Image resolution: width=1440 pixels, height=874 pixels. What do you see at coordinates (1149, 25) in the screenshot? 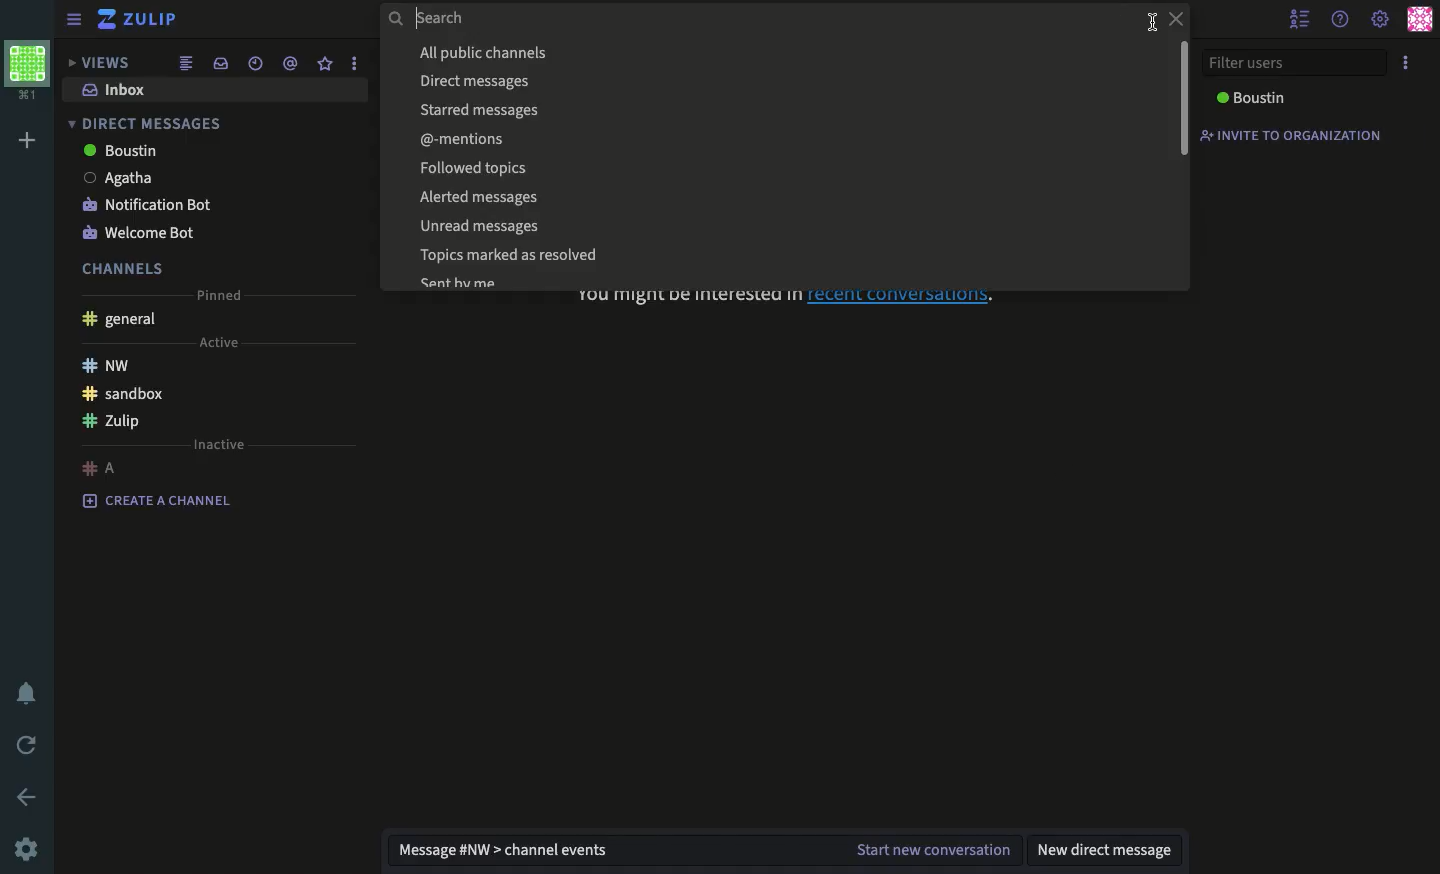
I see `cursor` at bounding box center [1149, 25].